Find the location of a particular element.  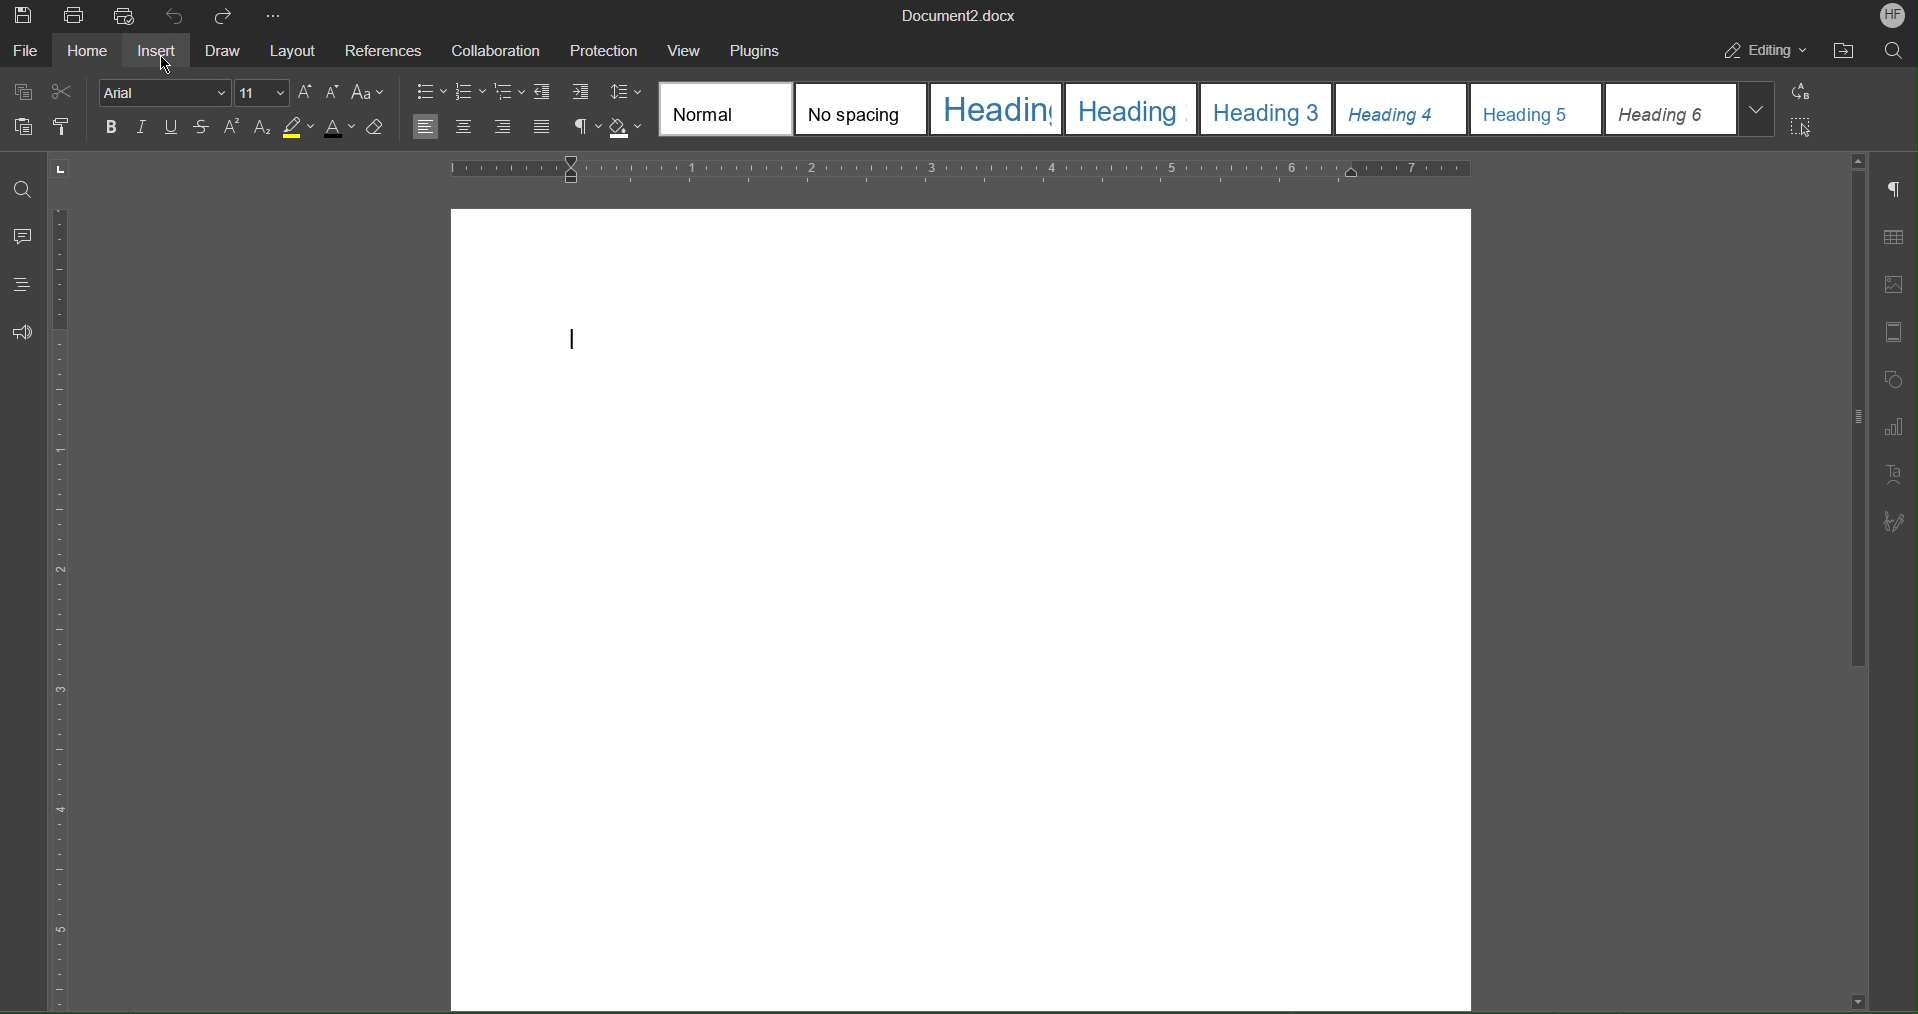

Quick Print is located at coordinates (126, 14).